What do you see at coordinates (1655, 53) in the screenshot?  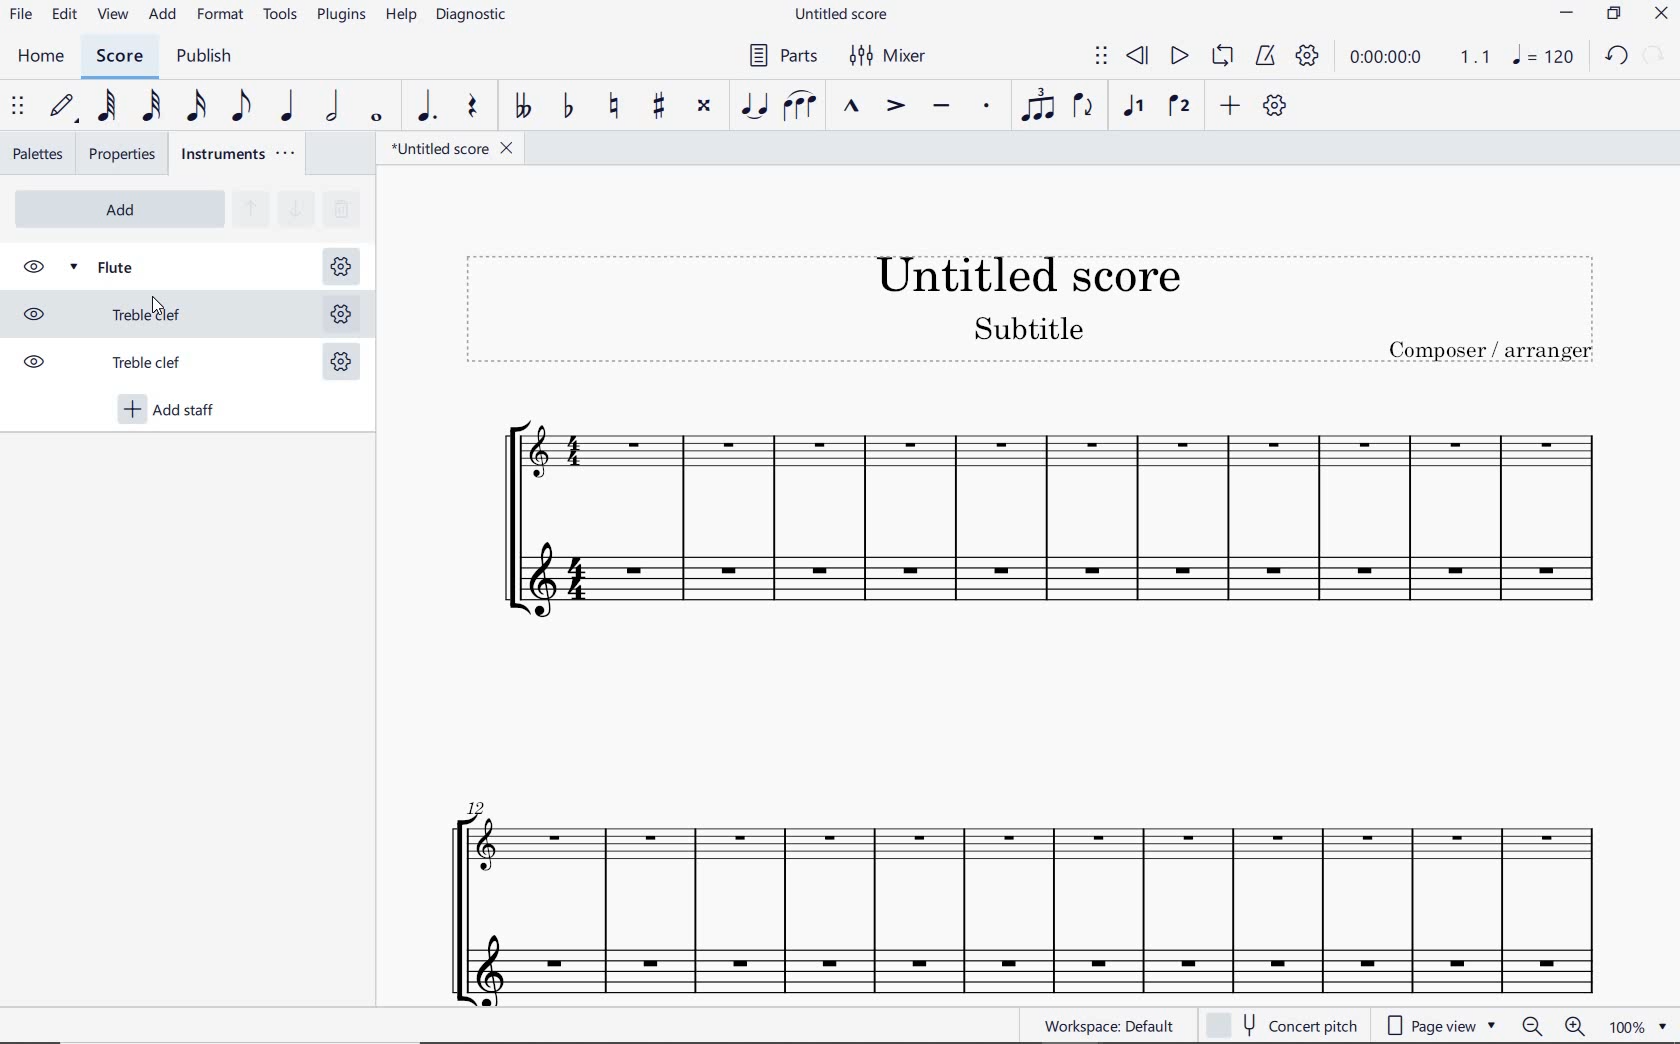 I see `relode` at bounding box center [1655, 53].